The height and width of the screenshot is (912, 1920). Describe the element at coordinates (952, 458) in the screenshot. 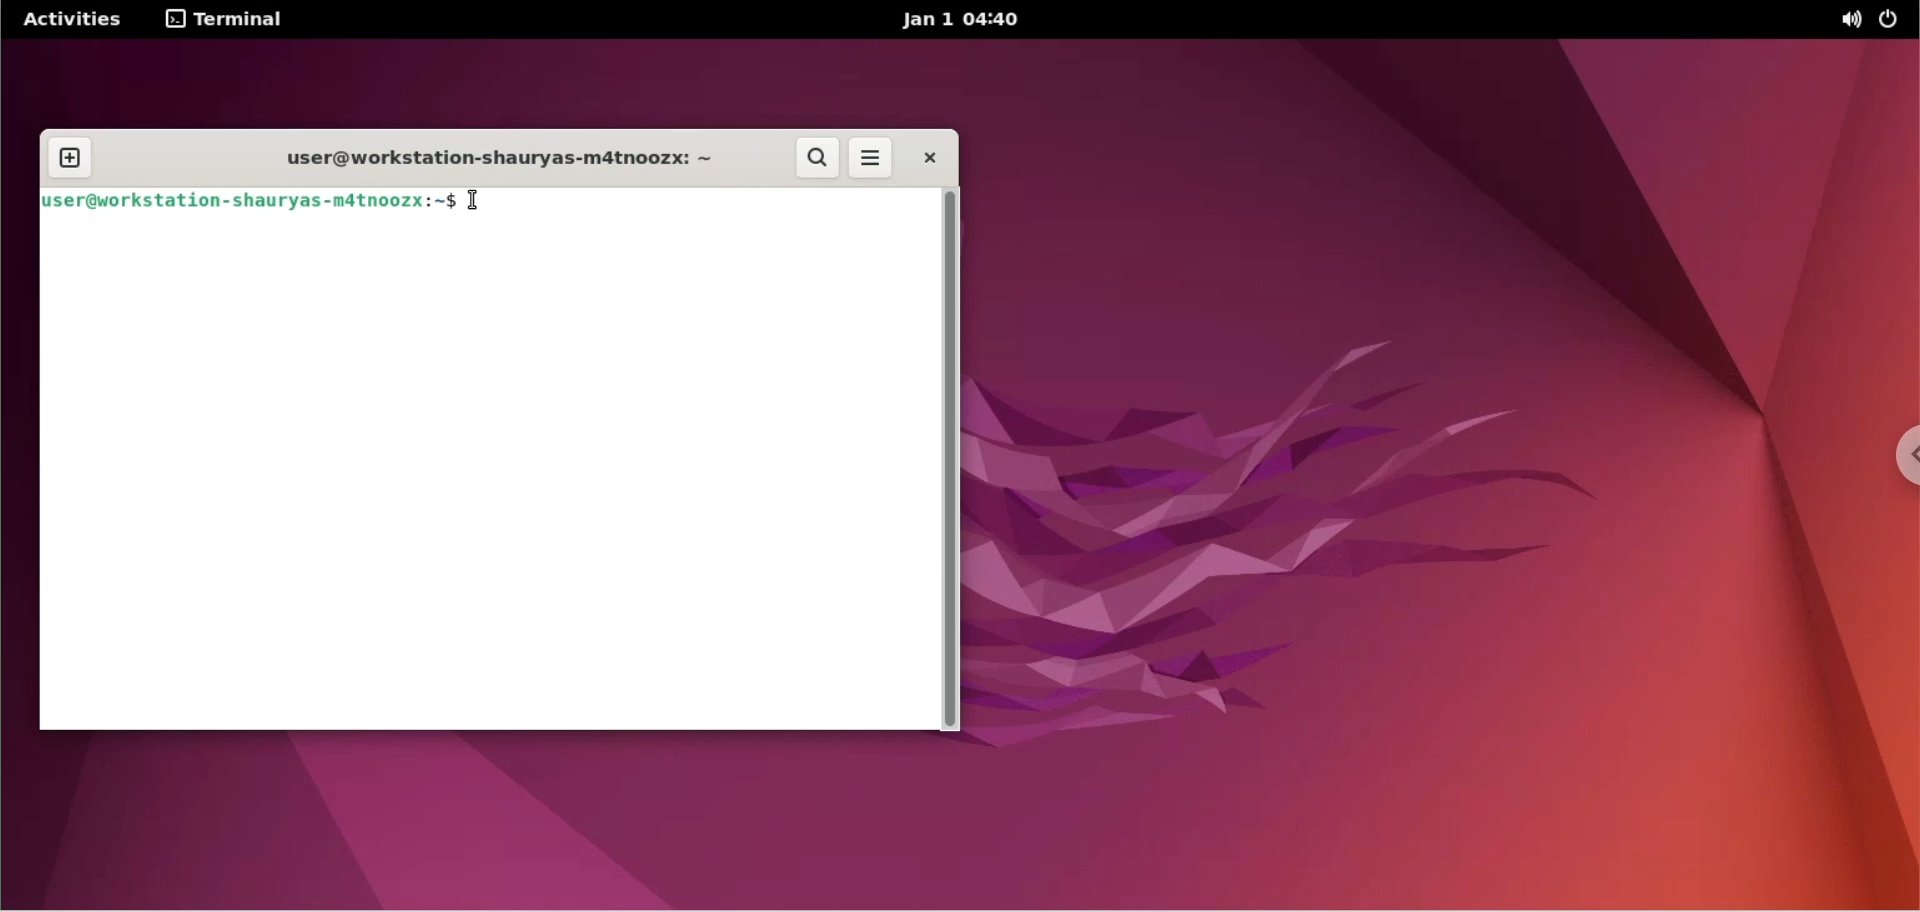

I see `scrollbar` at that location.